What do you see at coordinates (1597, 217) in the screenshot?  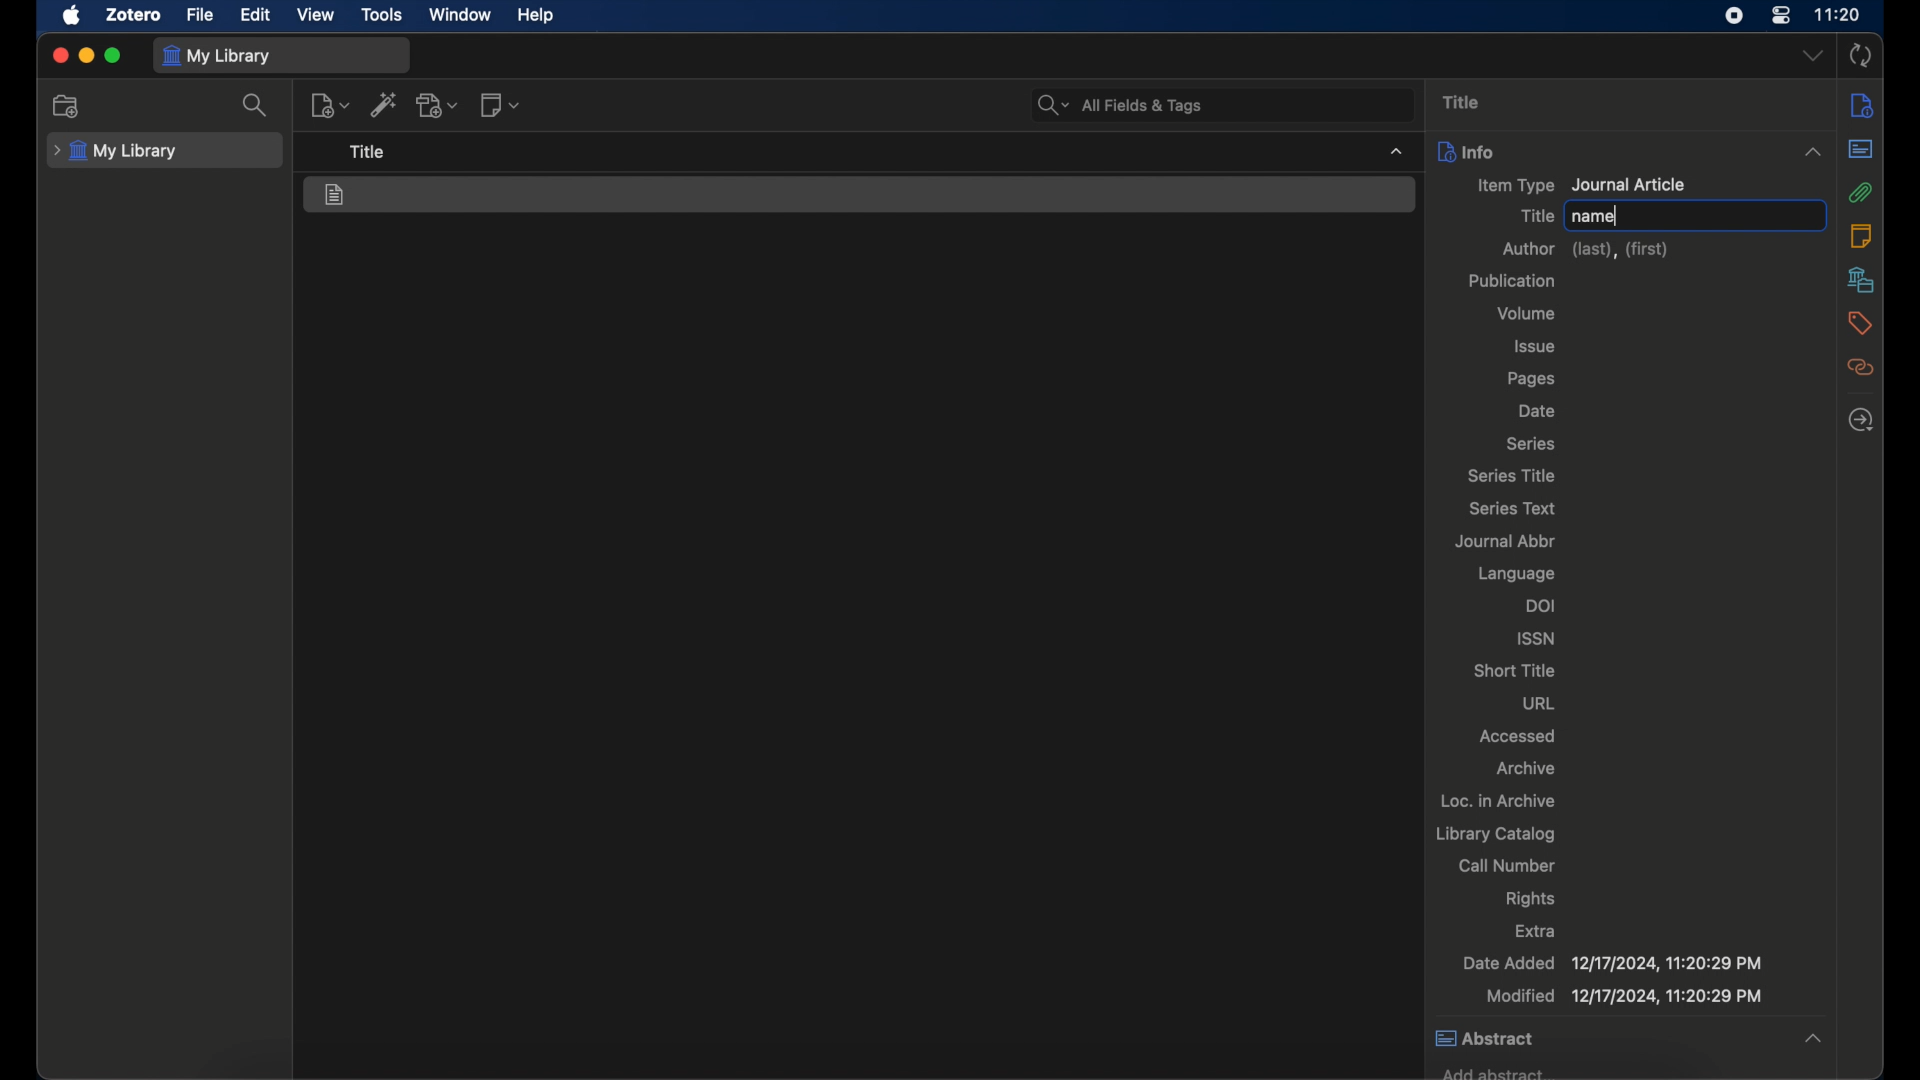 I see `name` at bounding box center [1597, 217].